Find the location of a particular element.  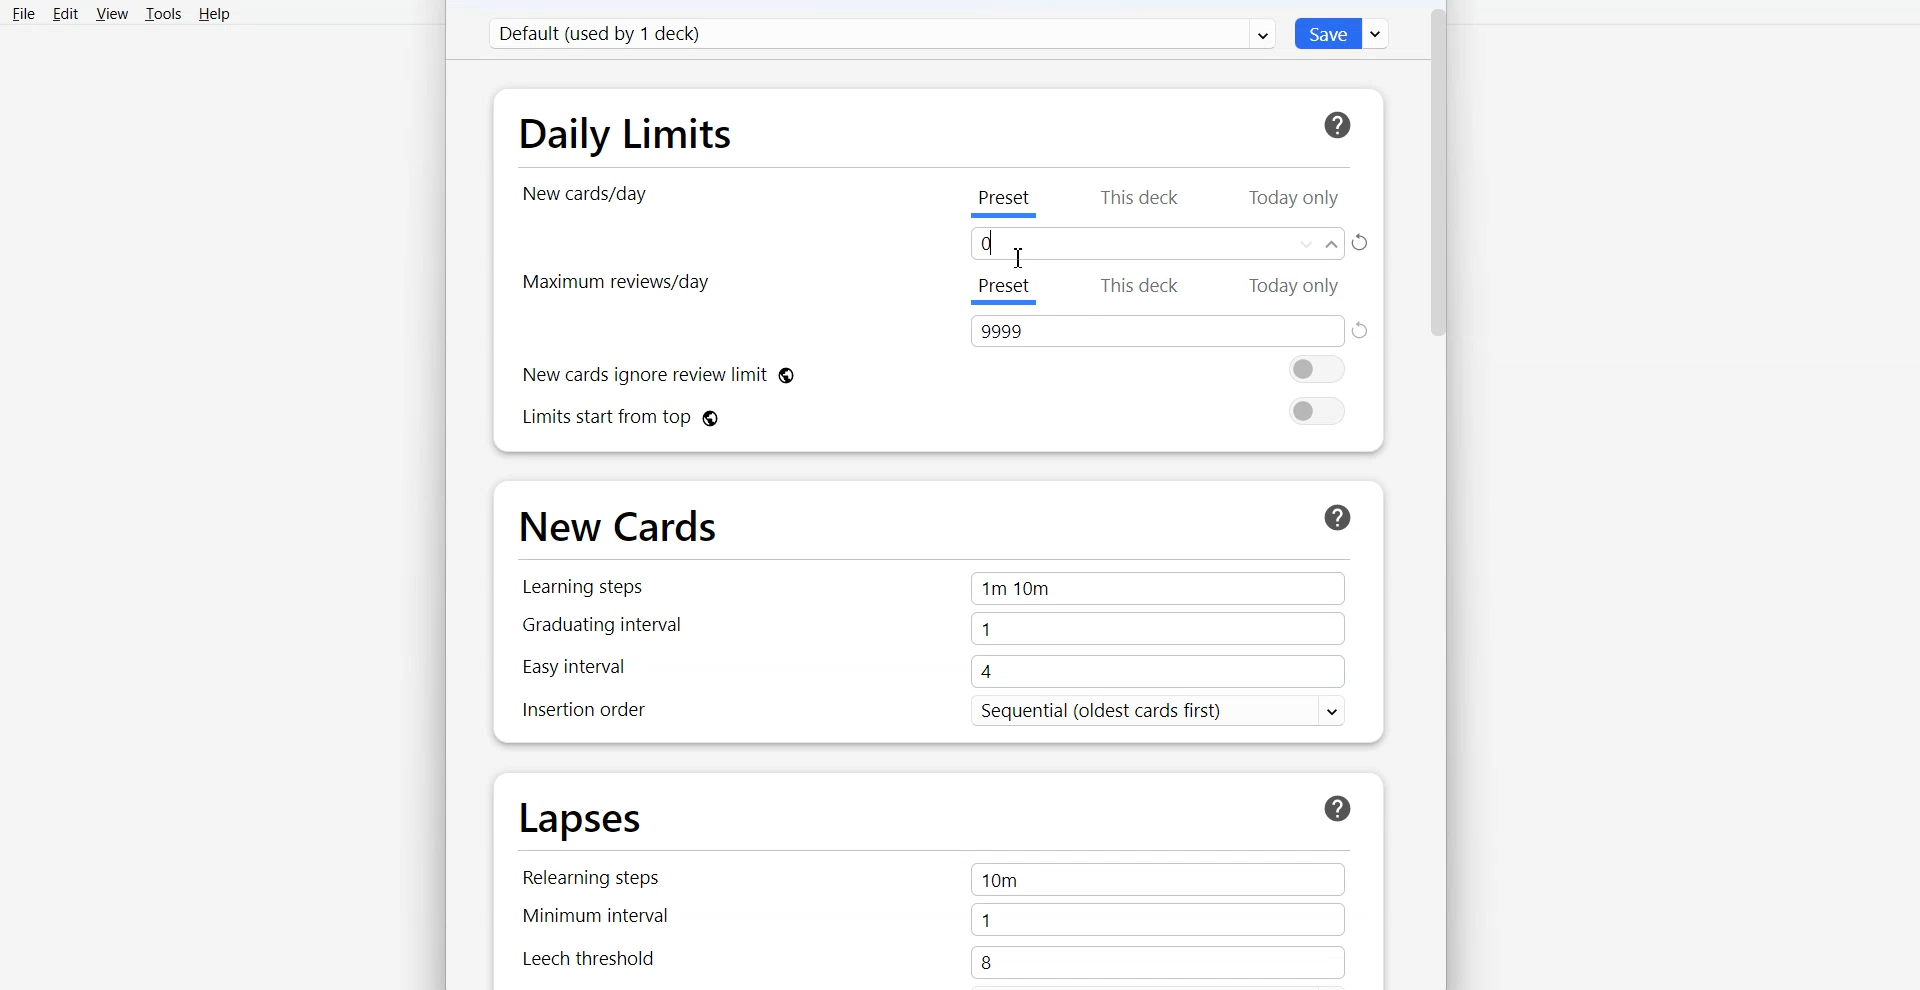

1 is located at coordinates (1163, 919).